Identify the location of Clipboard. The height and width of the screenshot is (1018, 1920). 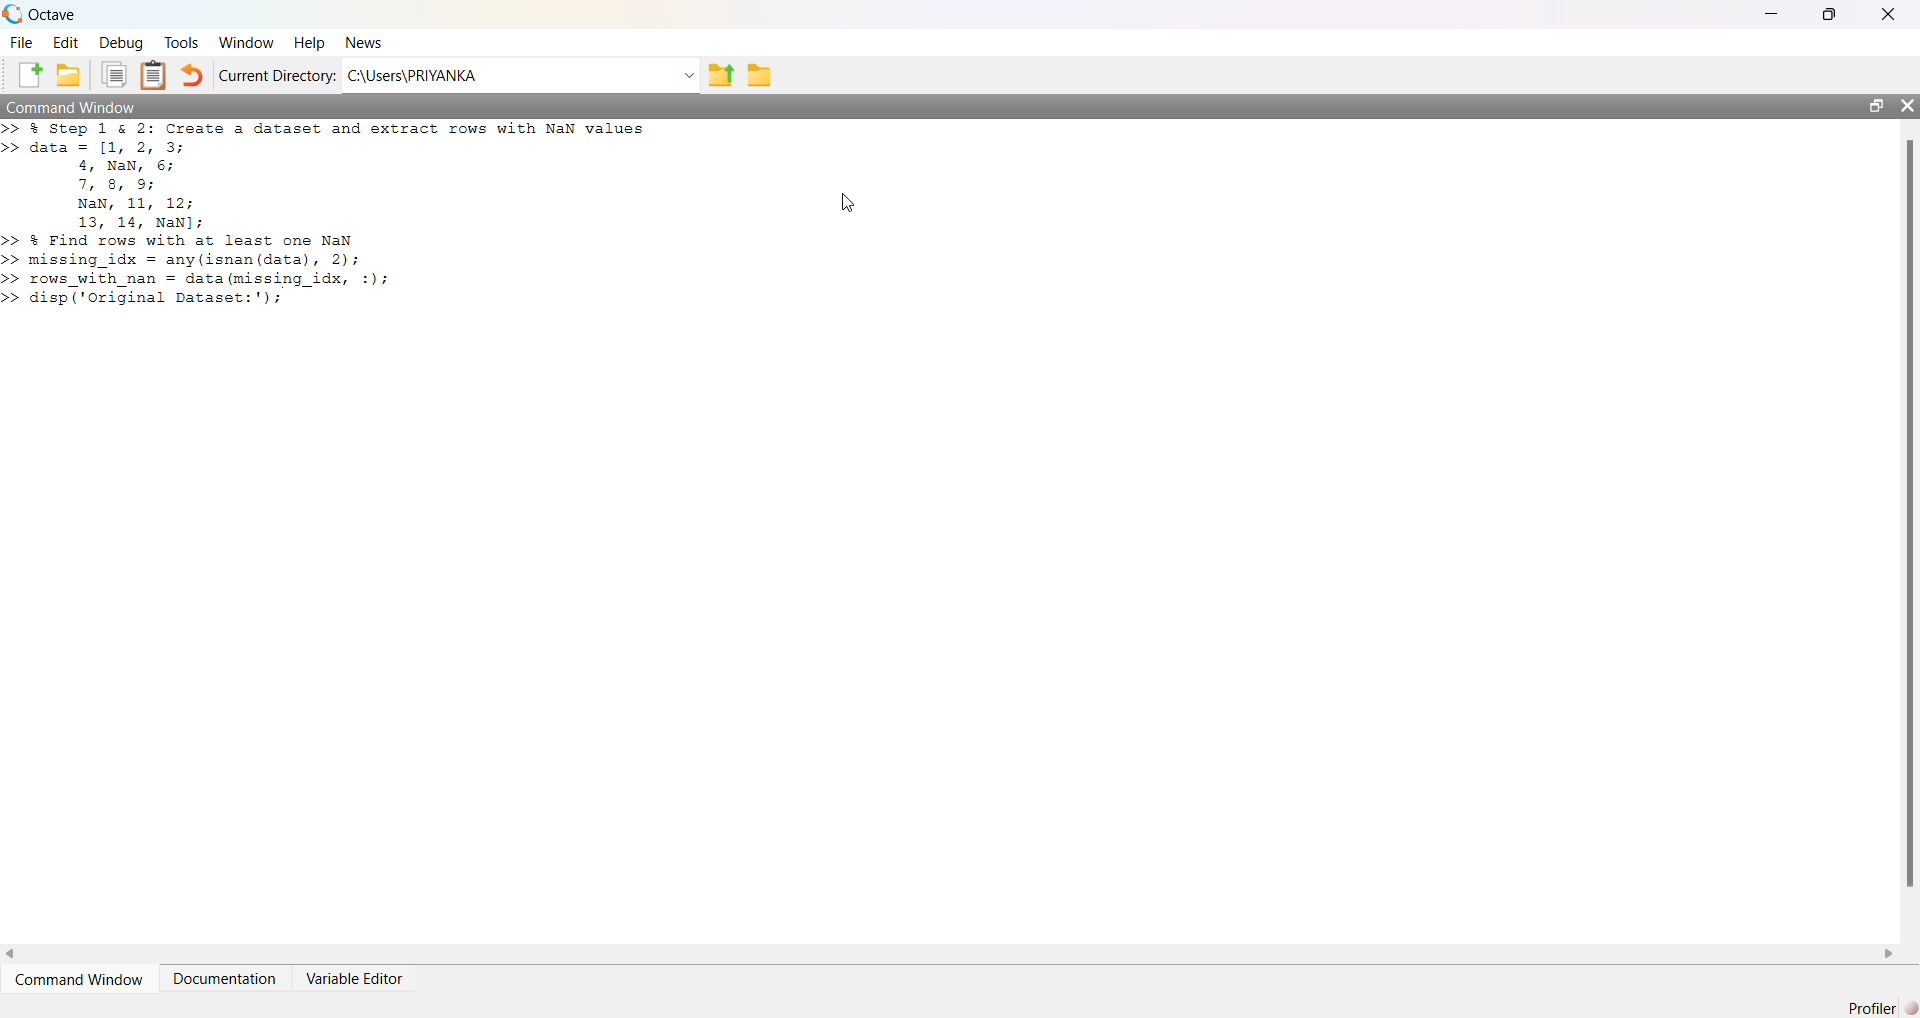
(152, 75).